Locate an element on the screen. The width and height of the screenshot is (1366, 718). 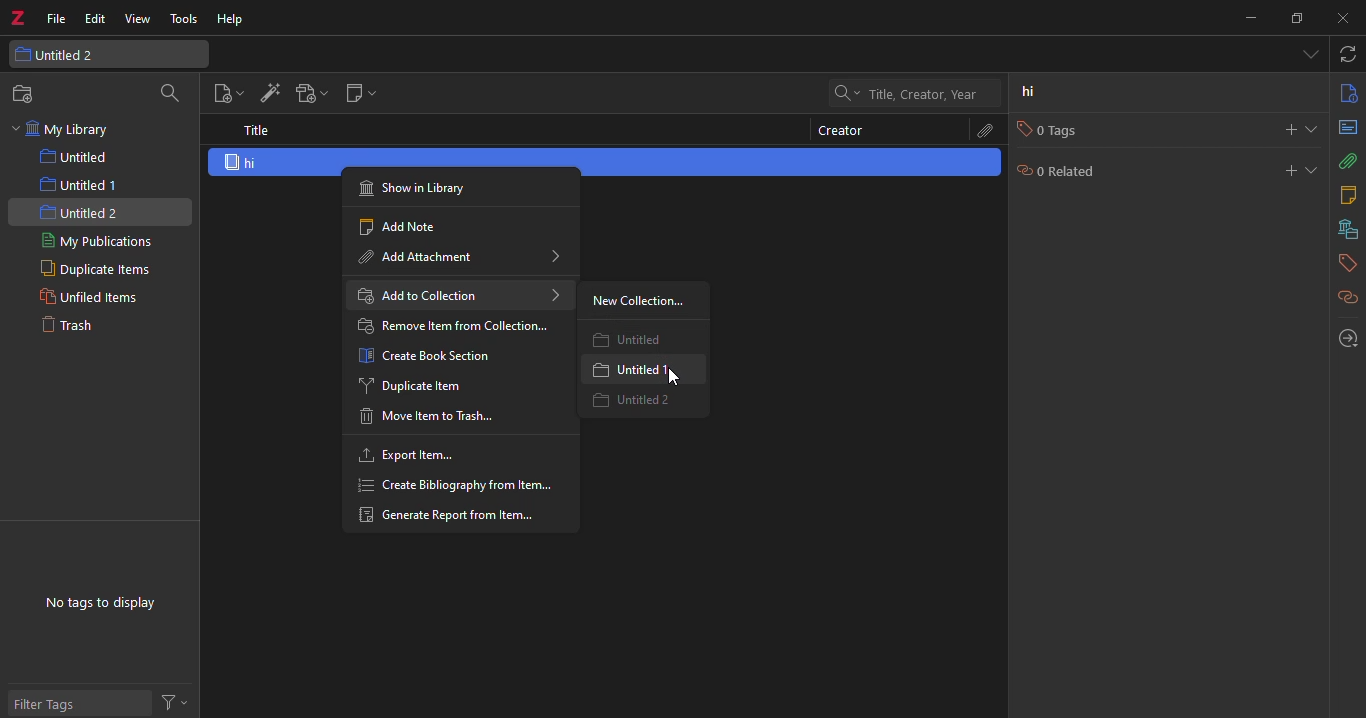
new collection is located at coordinates (25, 94).